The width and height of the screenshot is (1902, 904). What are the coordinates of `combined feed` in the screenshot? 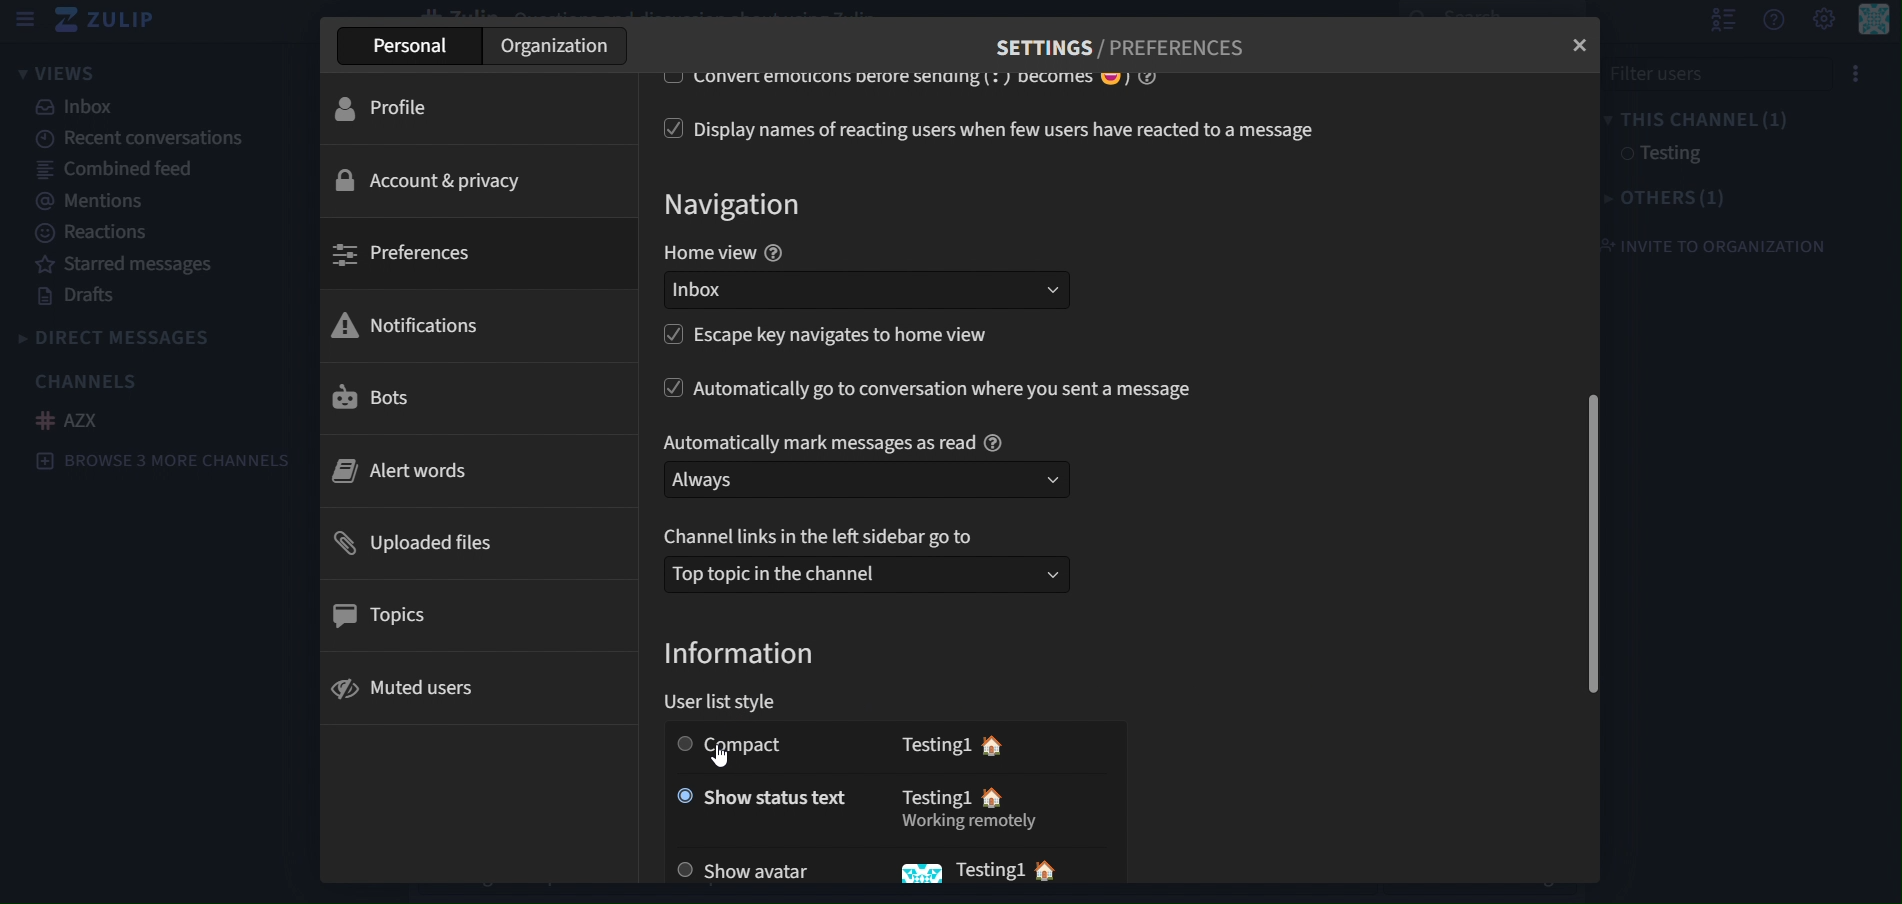 It's located at (118, 167).